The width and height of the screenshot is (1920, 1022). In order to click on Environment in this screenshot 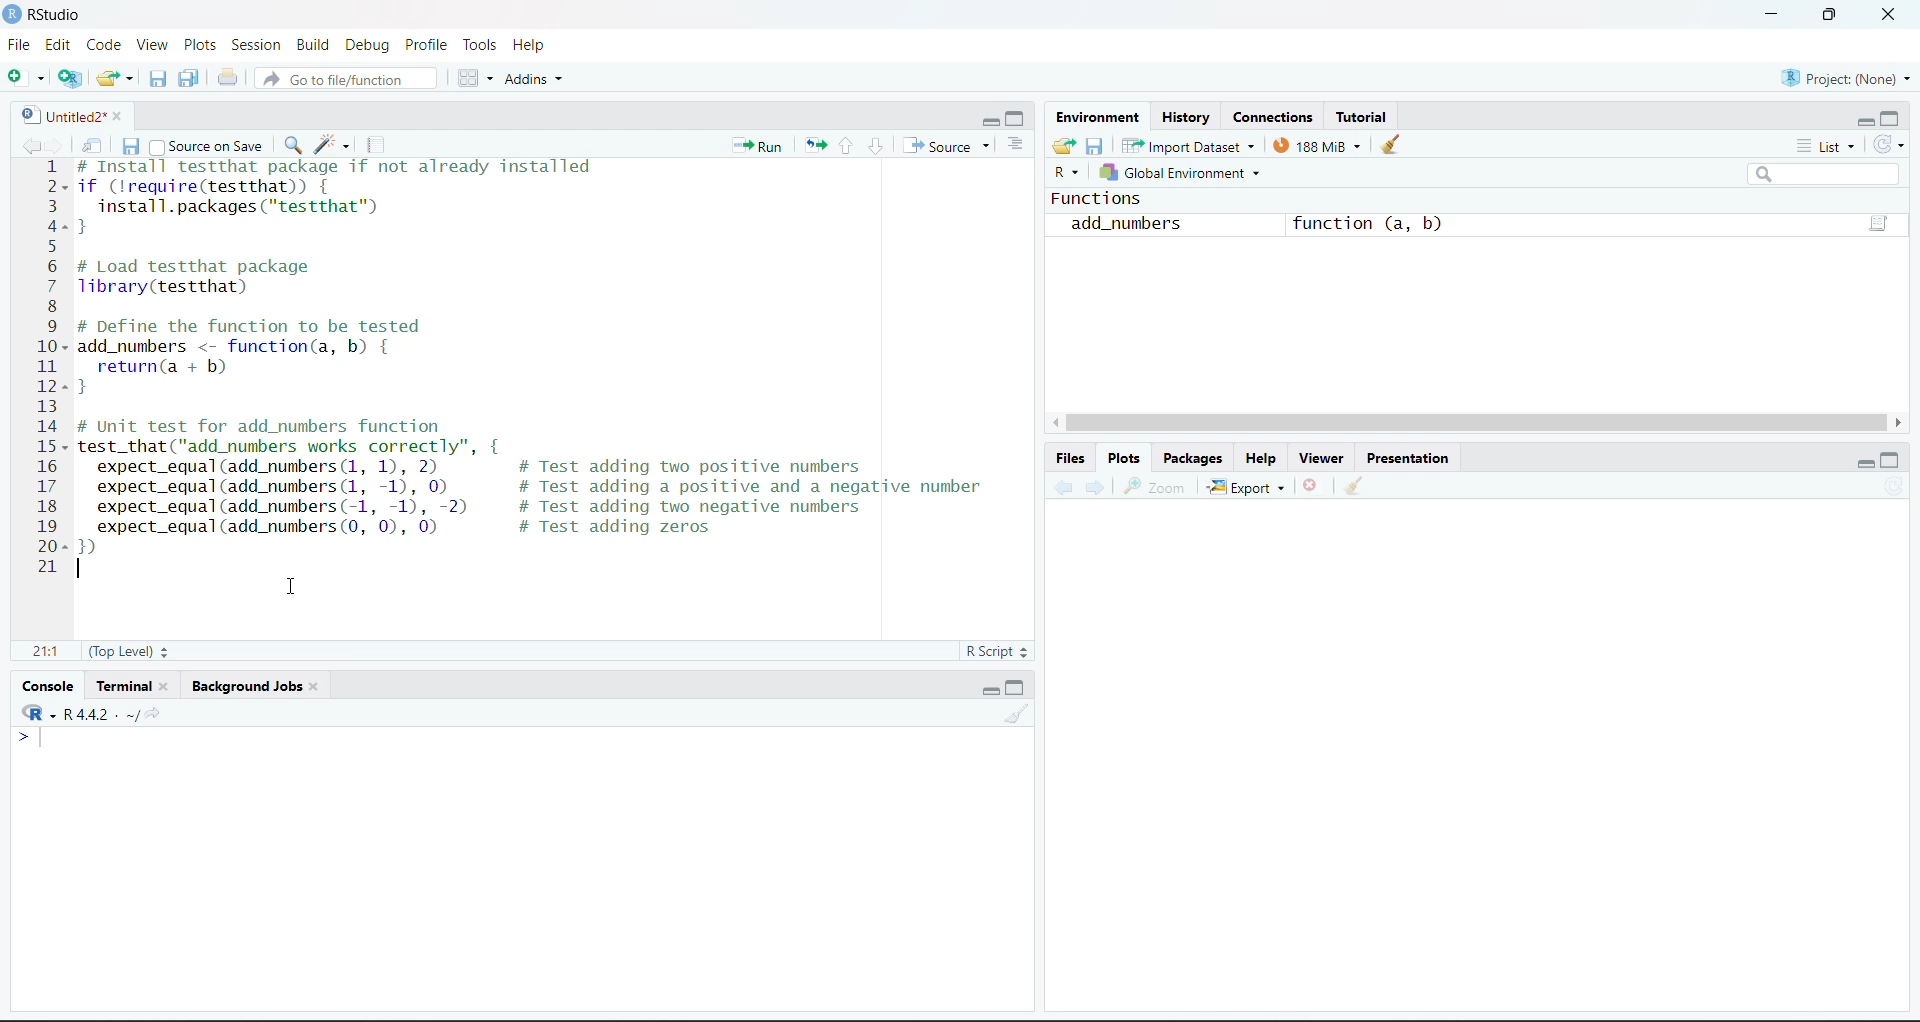, I will do `click(1097, 116)`.